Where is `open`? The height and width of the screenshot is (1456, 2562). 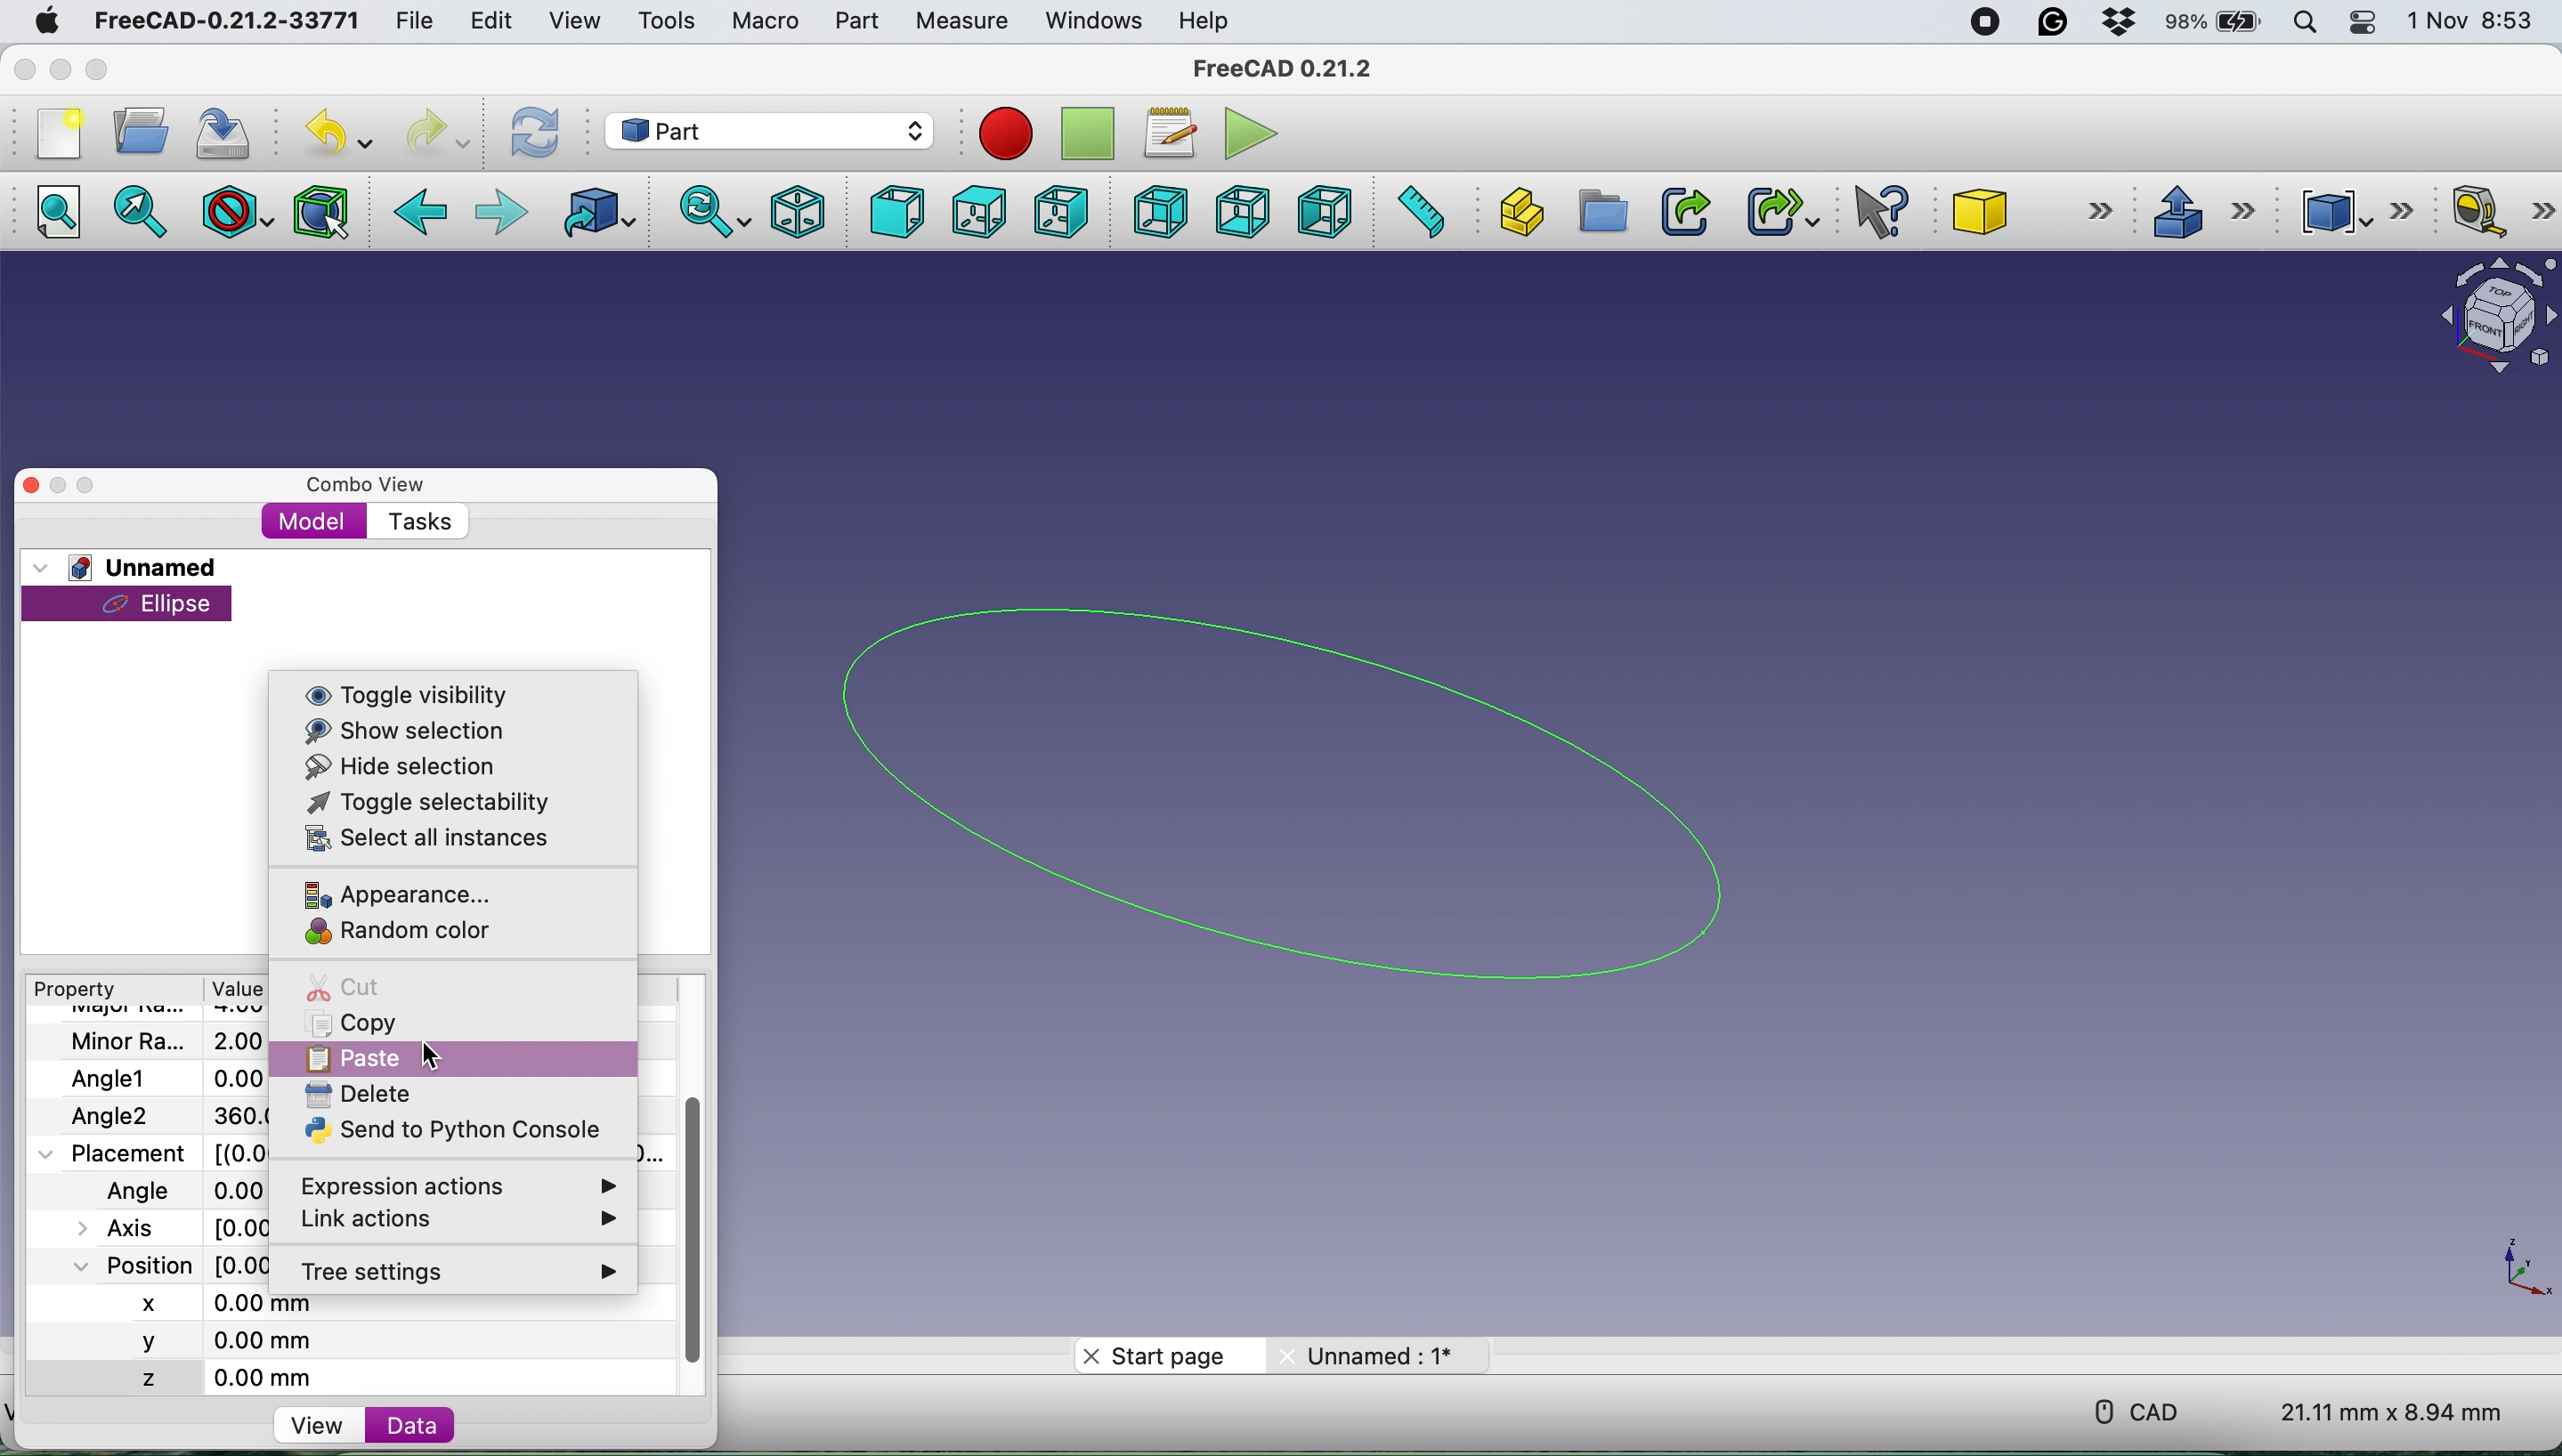 open is located at coordinates (141, 130).